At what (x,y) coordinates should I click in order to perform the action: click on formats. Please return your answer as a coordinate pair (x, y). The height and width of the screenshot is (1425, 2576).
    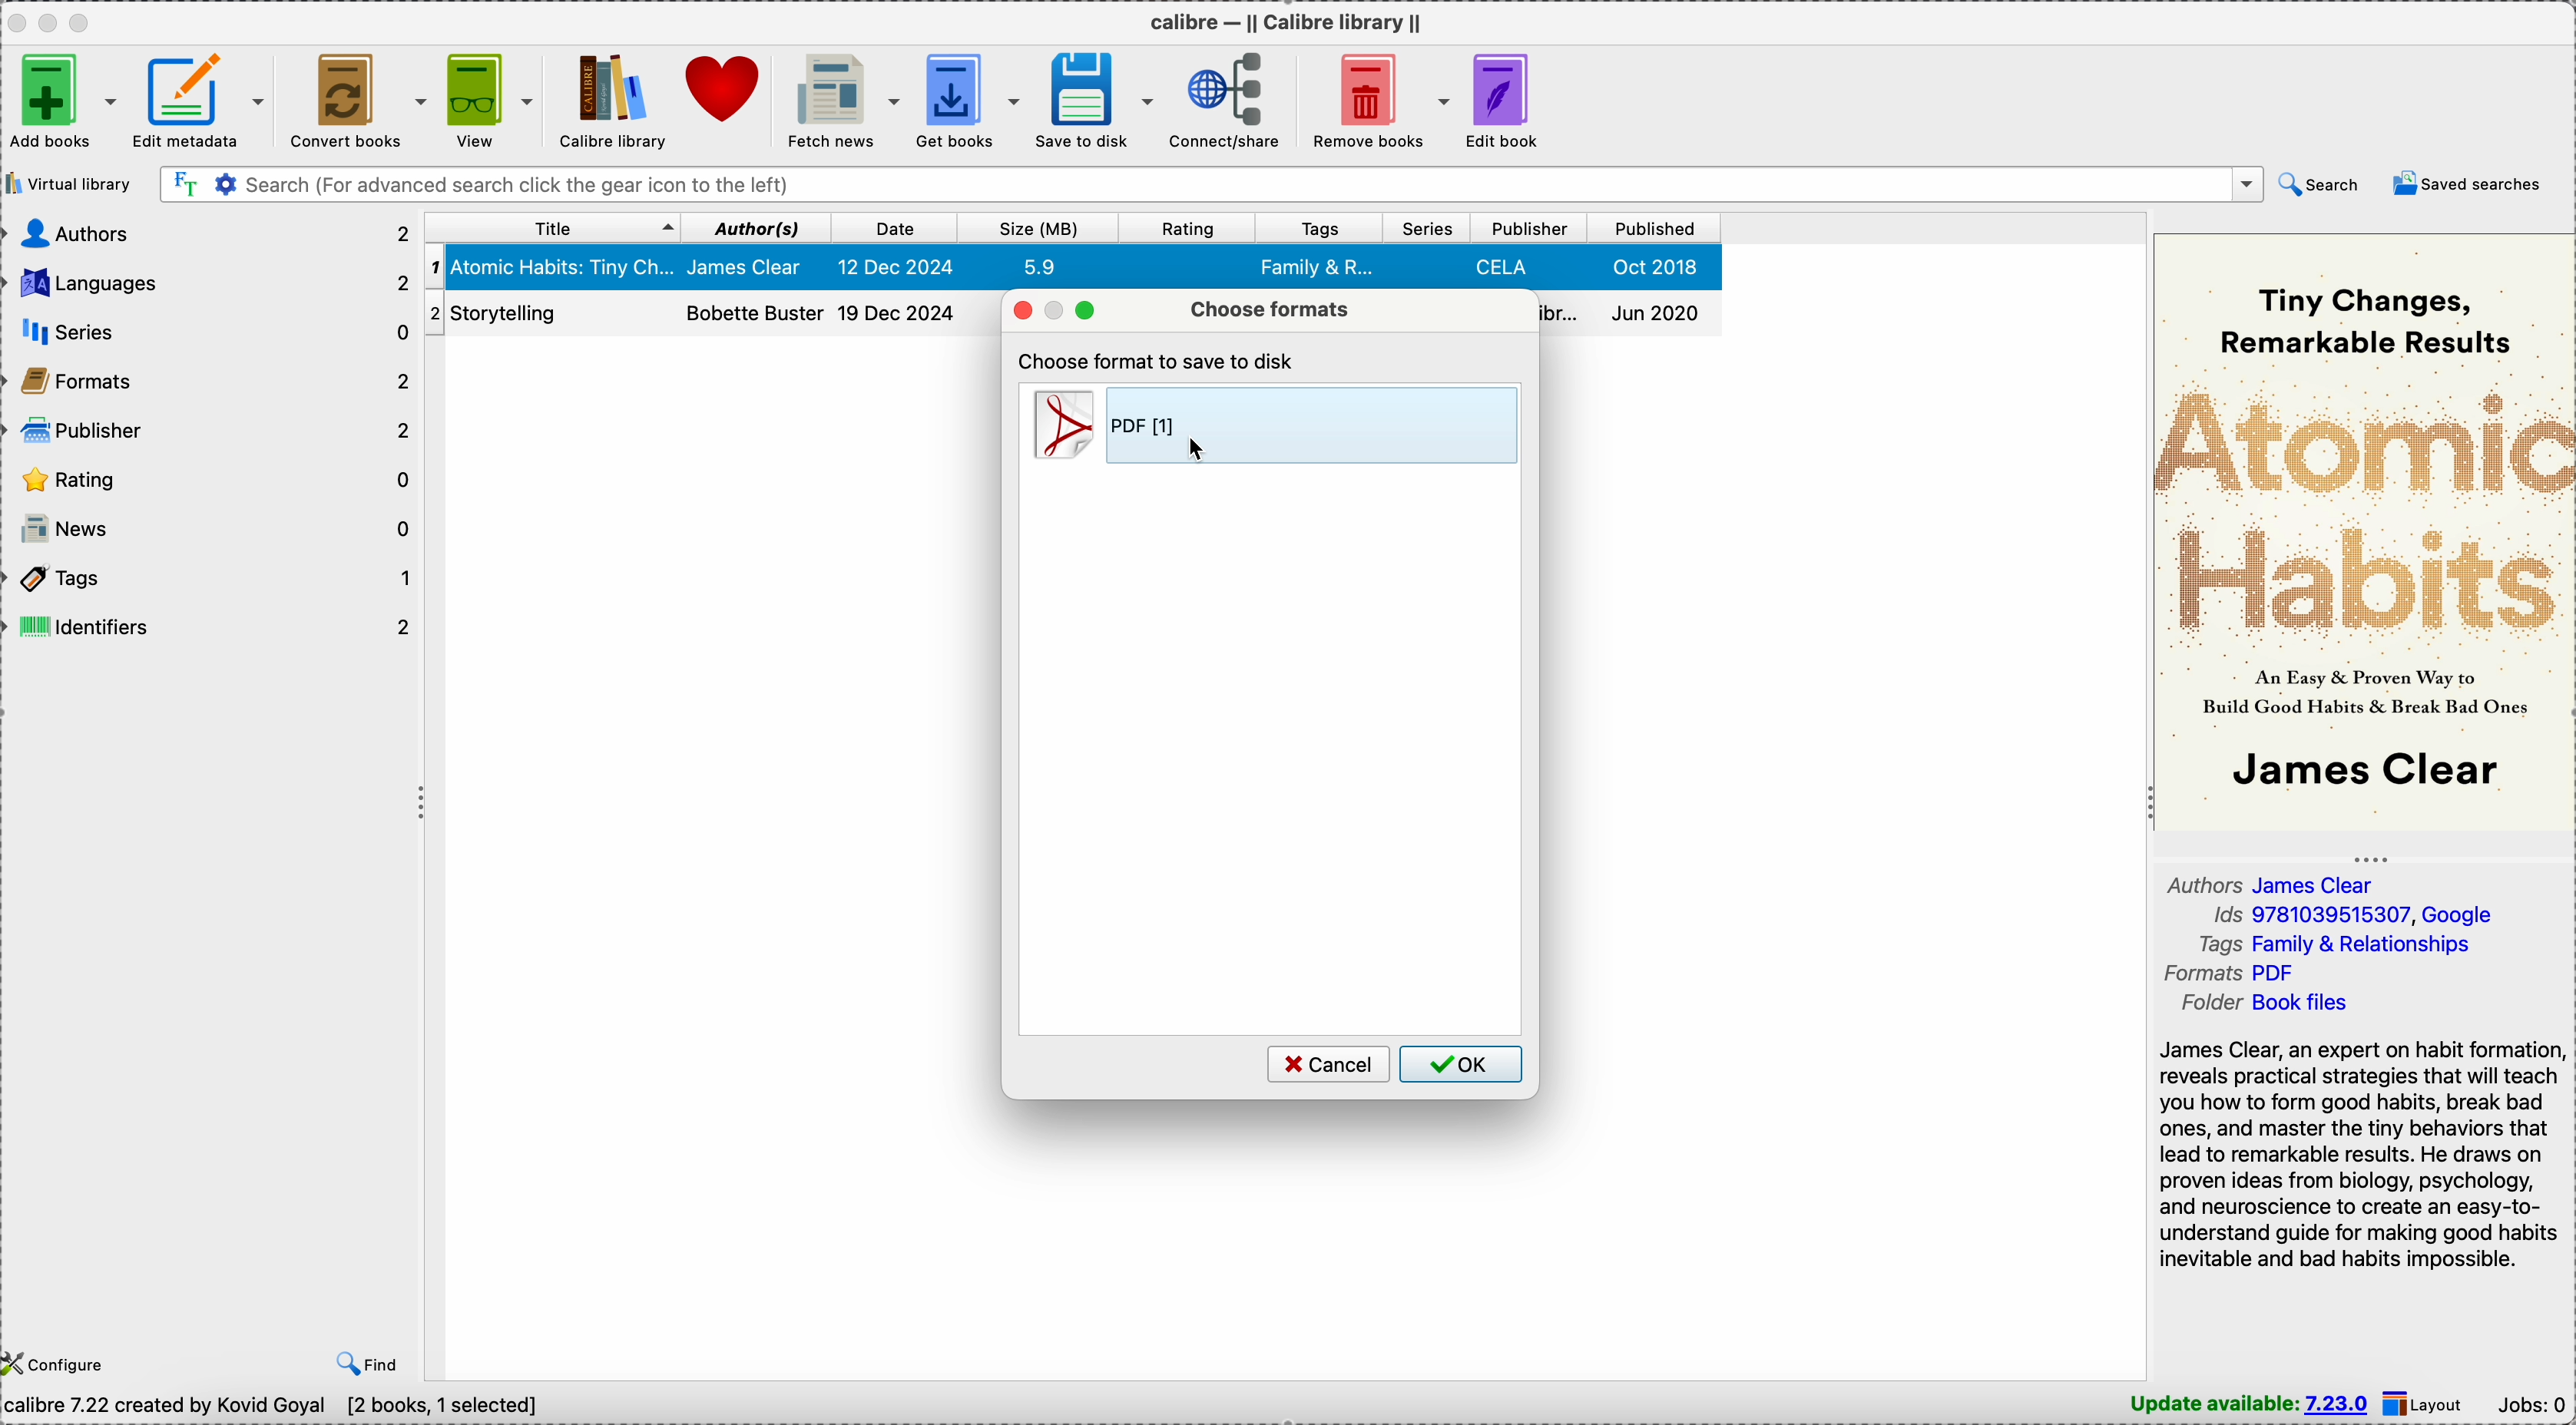
    Looking at the image, I should click on (214, 385).